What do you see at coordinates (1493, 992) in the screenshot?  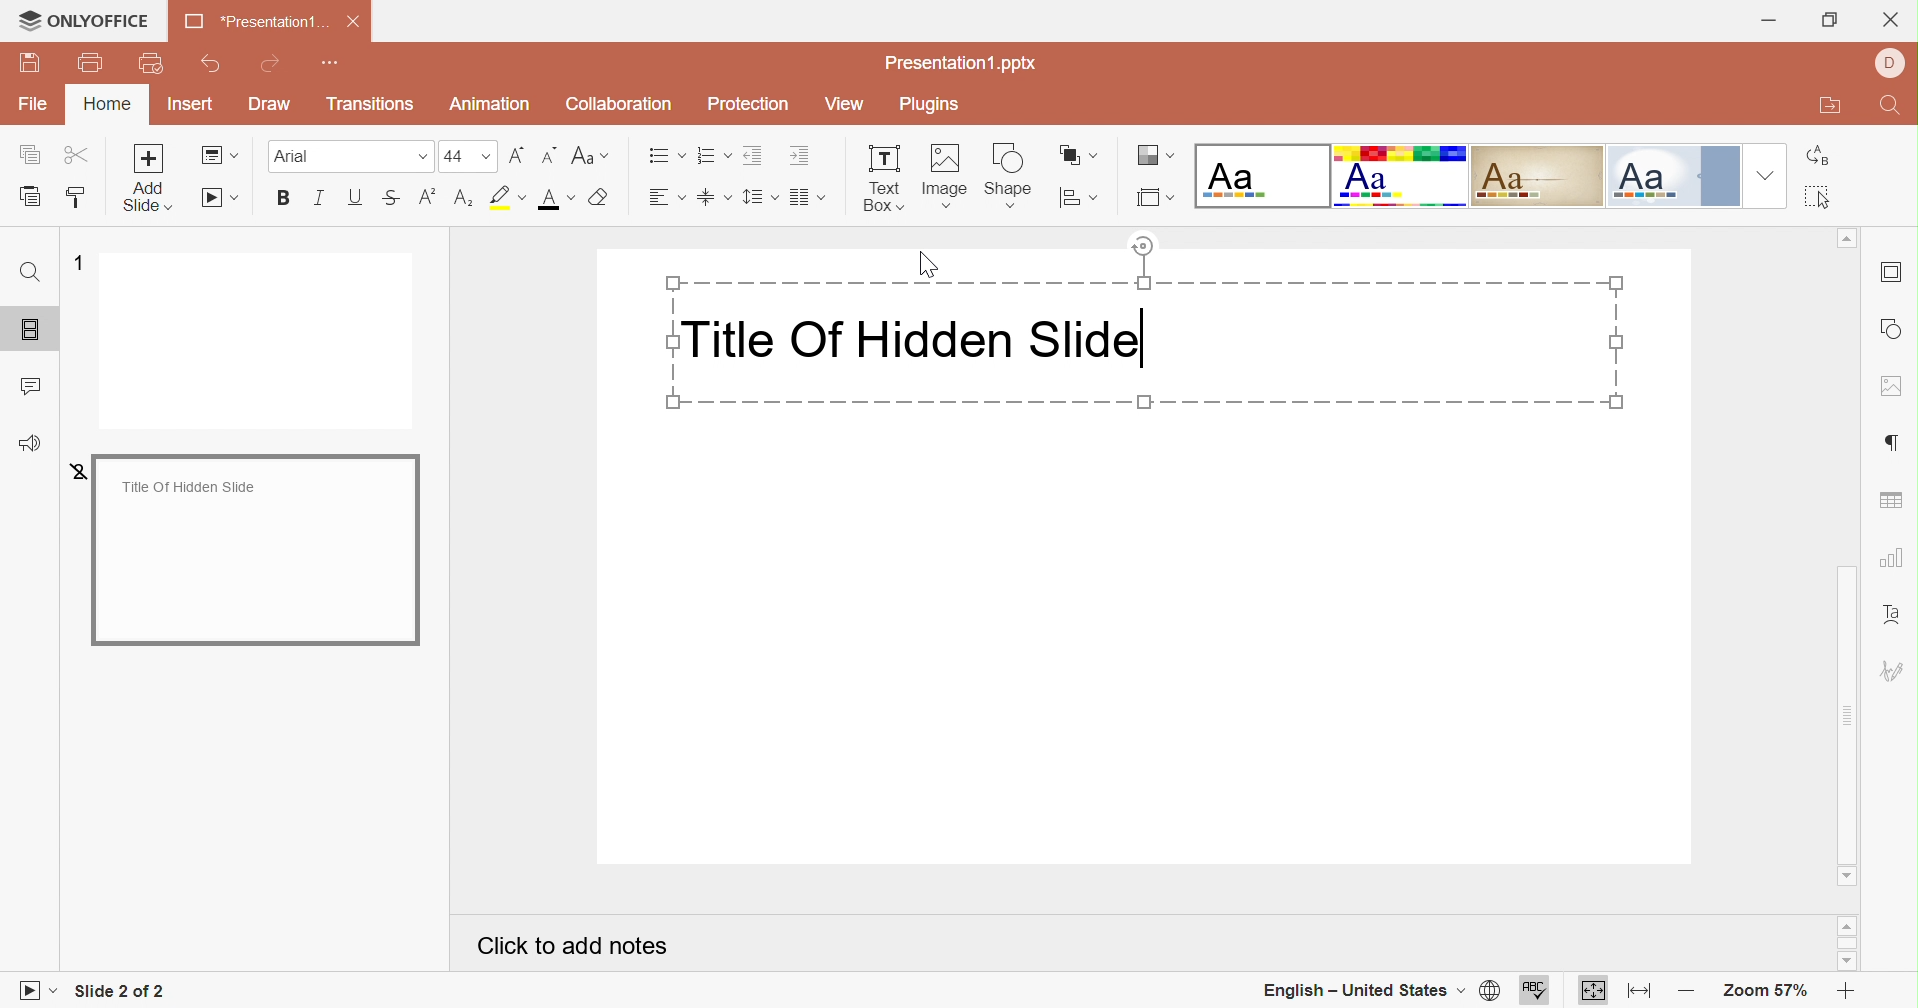 I see `Set document language` at bounding box center [1493, 992].